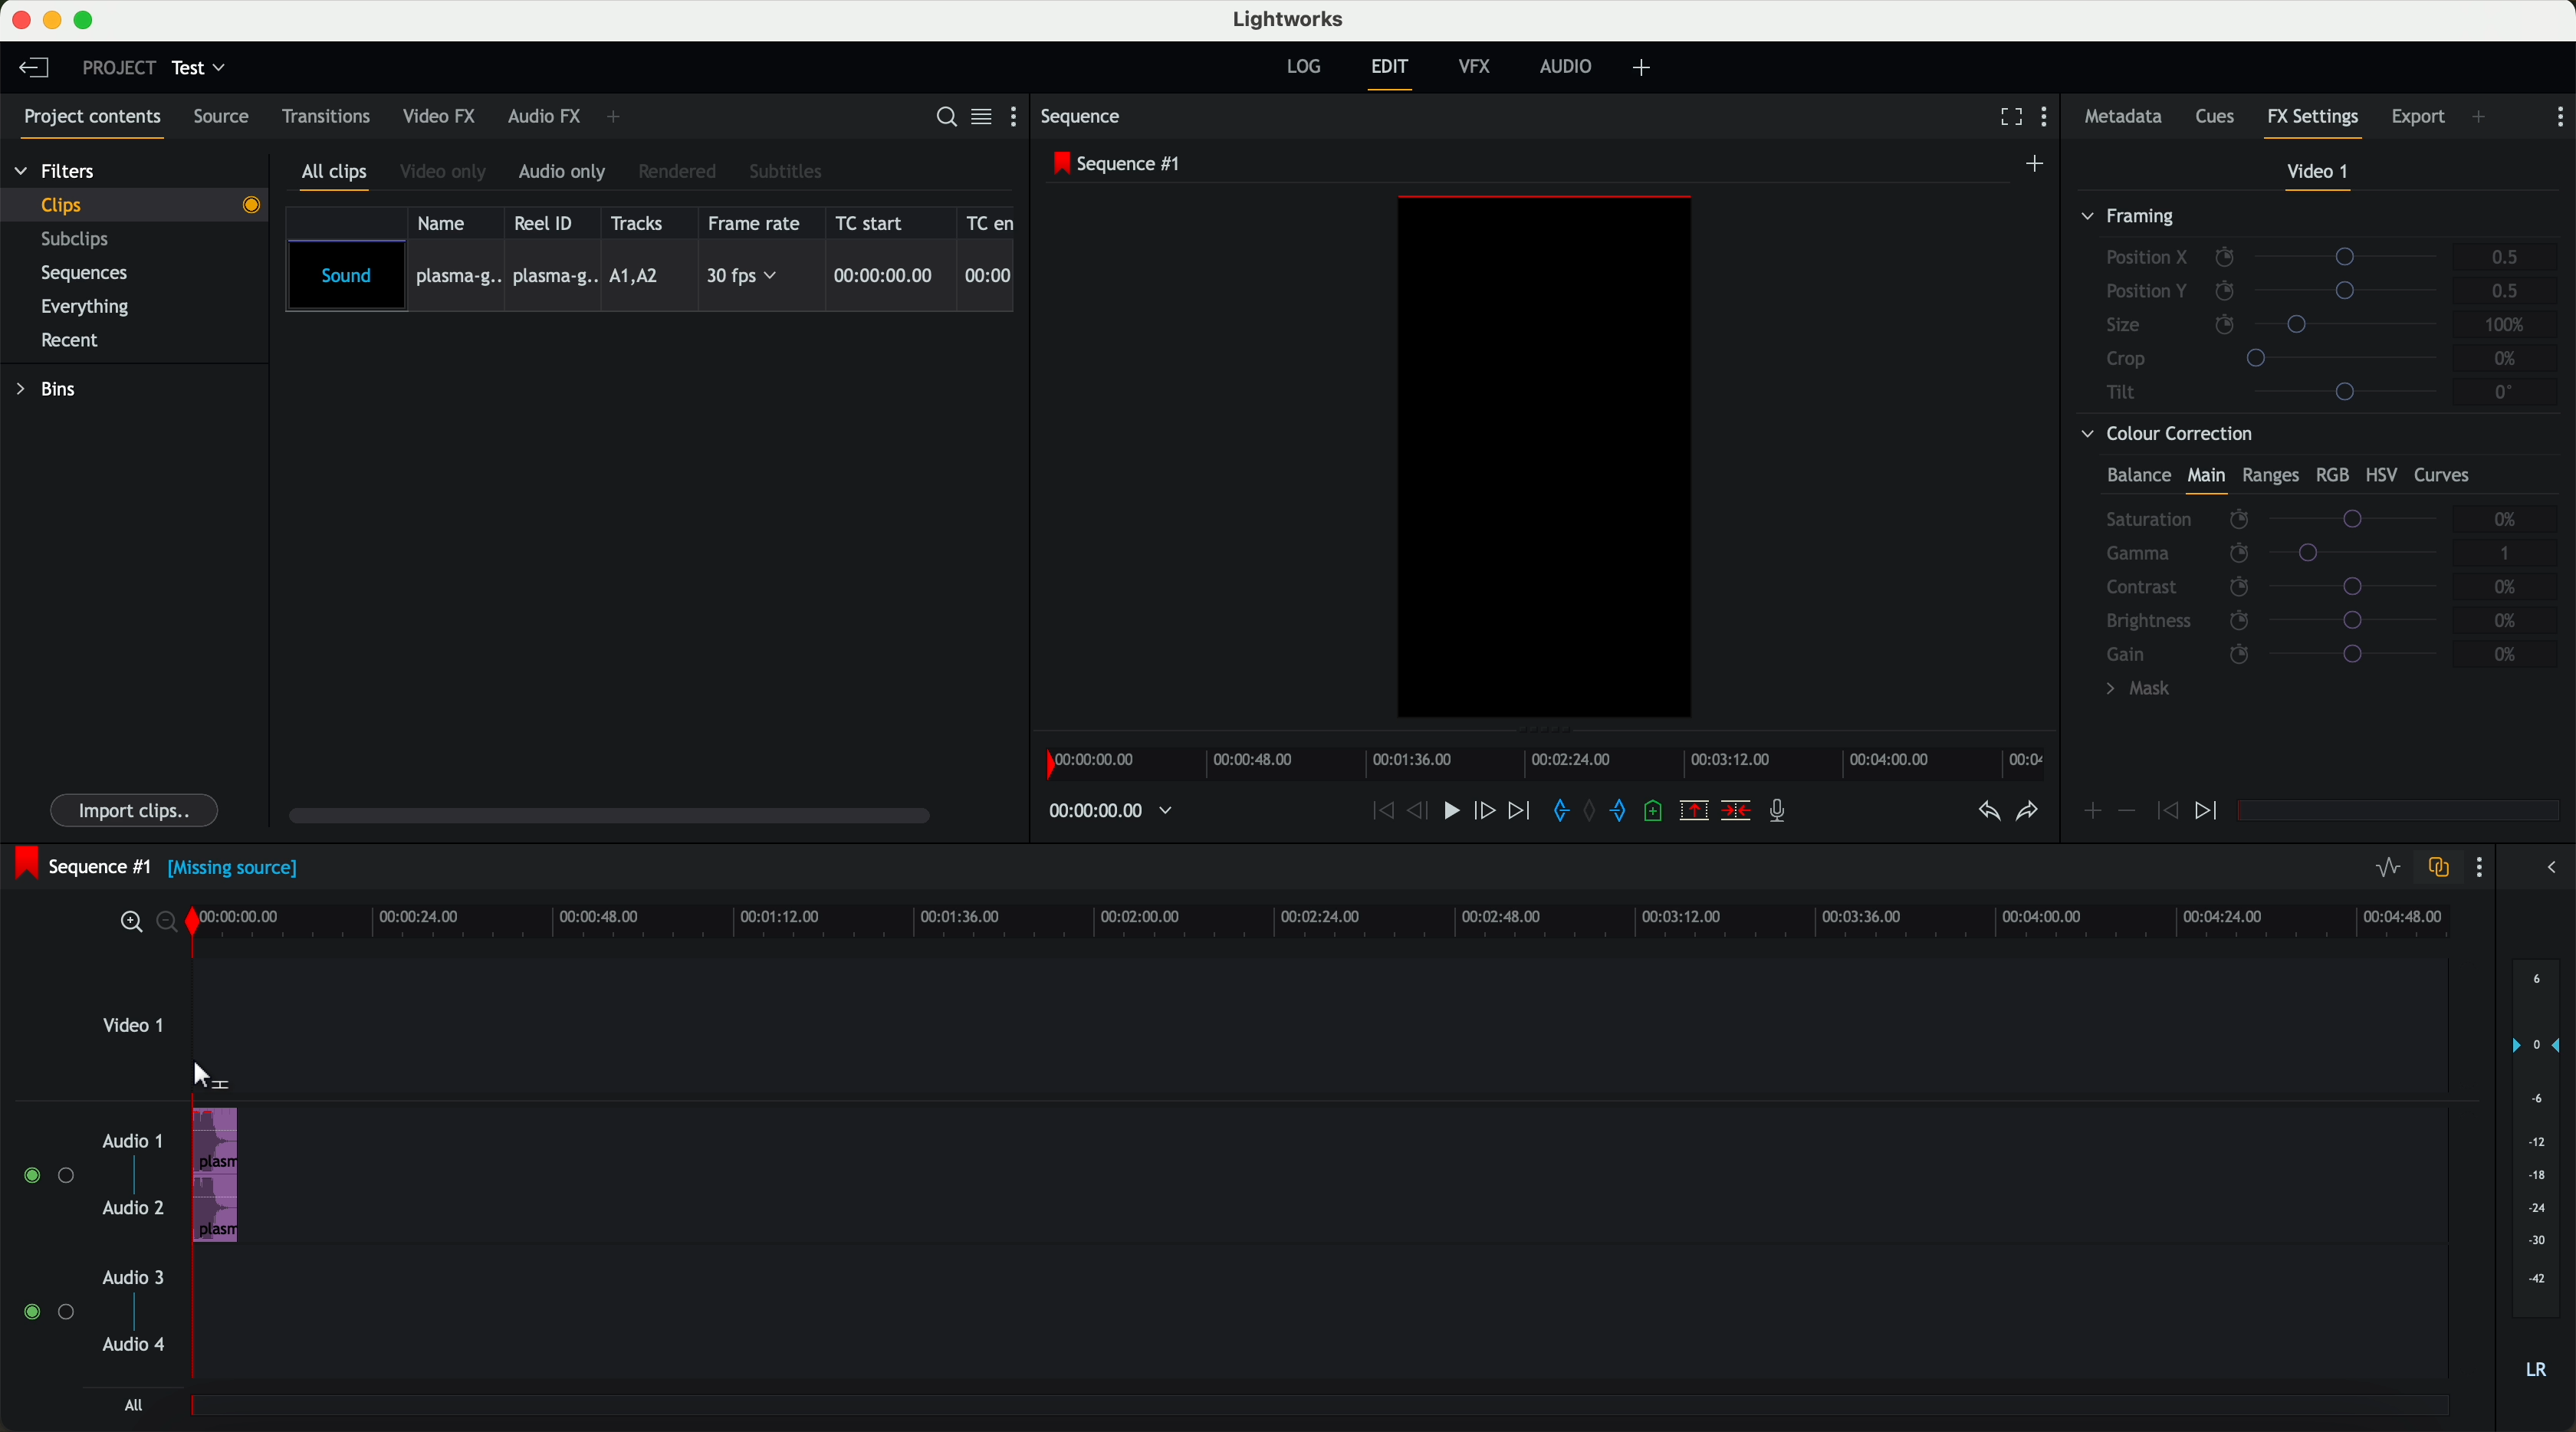 This screenshot has width=2576, height=1432. I want to click on all, so click(130, 1407).